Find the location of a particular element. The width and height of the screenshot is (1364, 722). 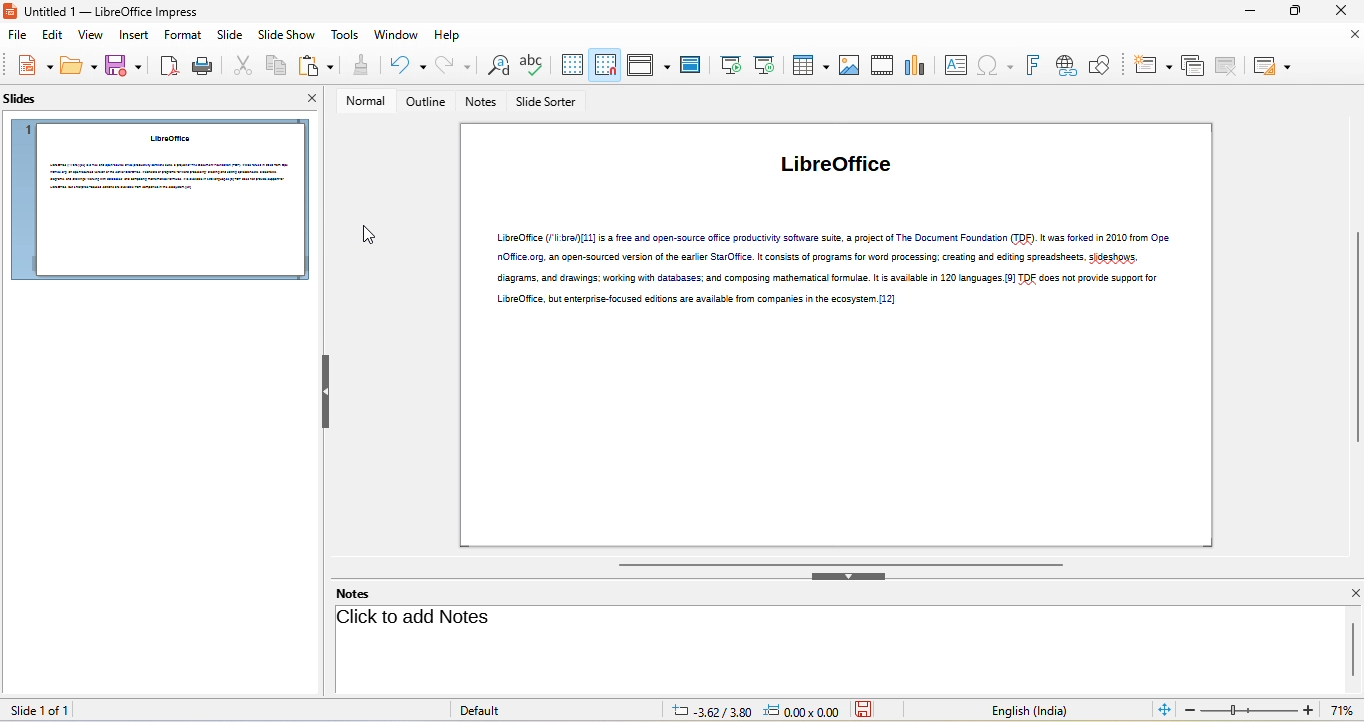

delete slide is located at coordinates (1230, 66).